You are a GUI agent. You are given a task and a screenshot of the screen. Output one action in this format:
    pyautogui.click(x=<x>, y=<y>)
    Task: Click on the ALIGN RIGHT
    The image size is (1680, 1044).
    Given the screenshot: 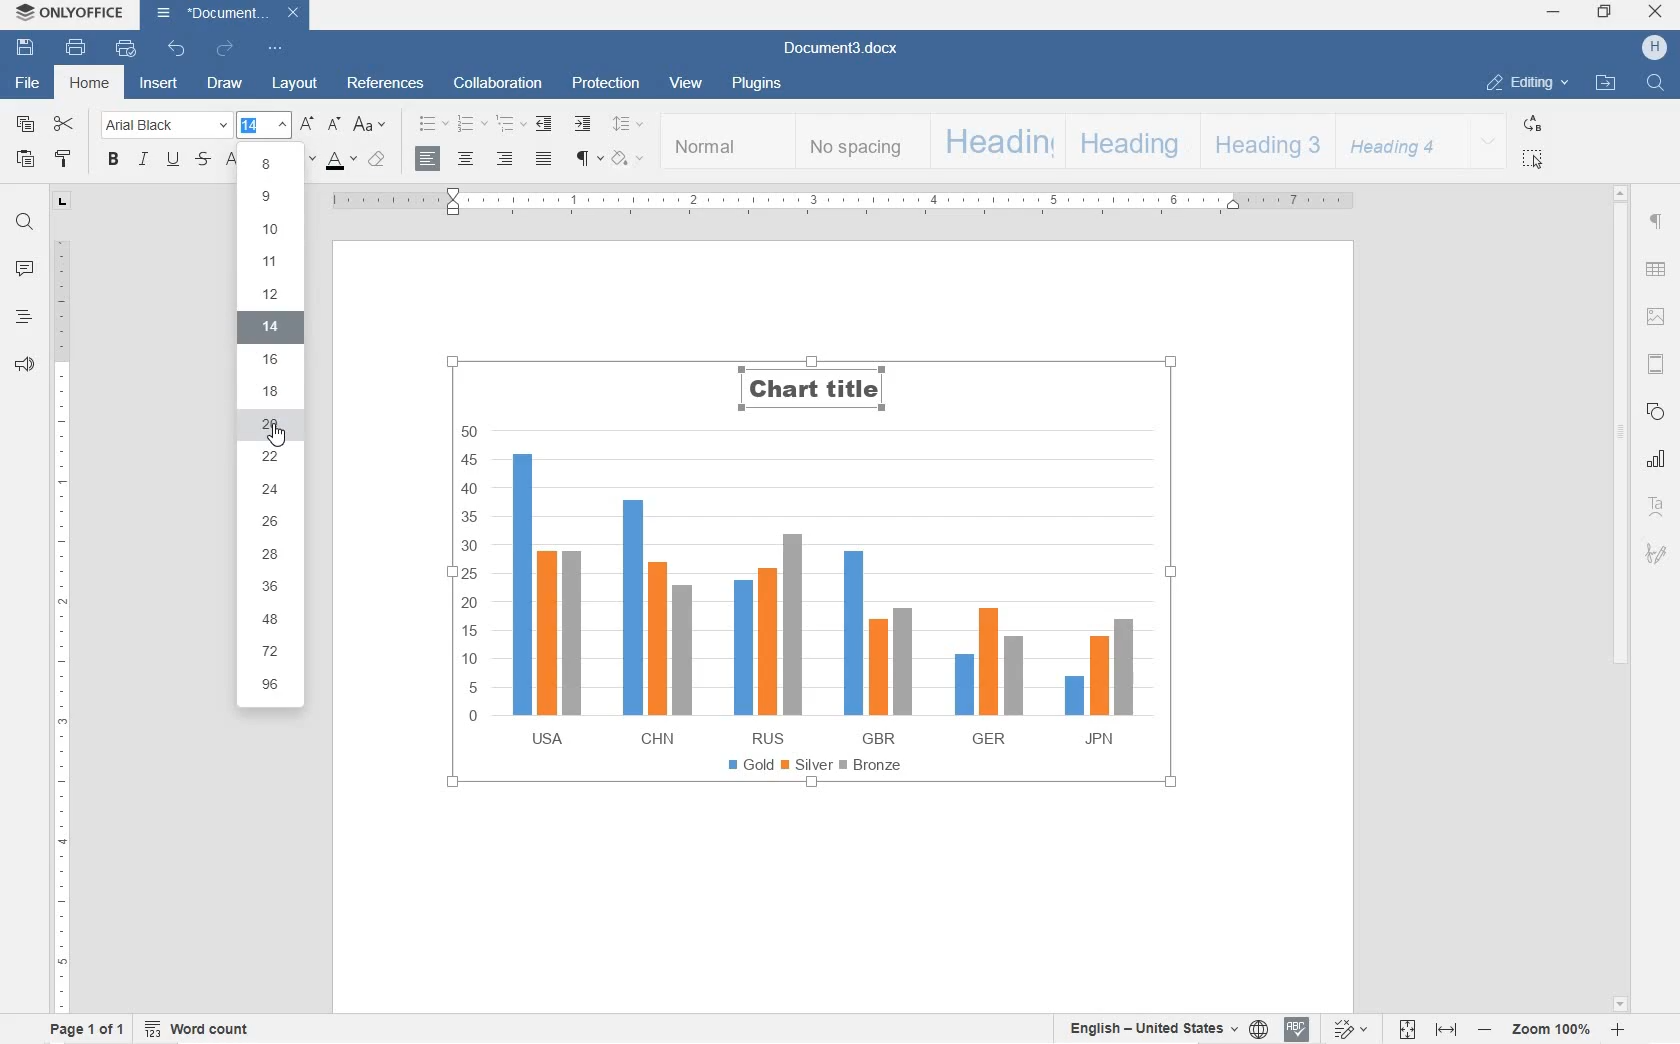 What is the action you would take?
    pyautogui.click(x=505, y=159)
    